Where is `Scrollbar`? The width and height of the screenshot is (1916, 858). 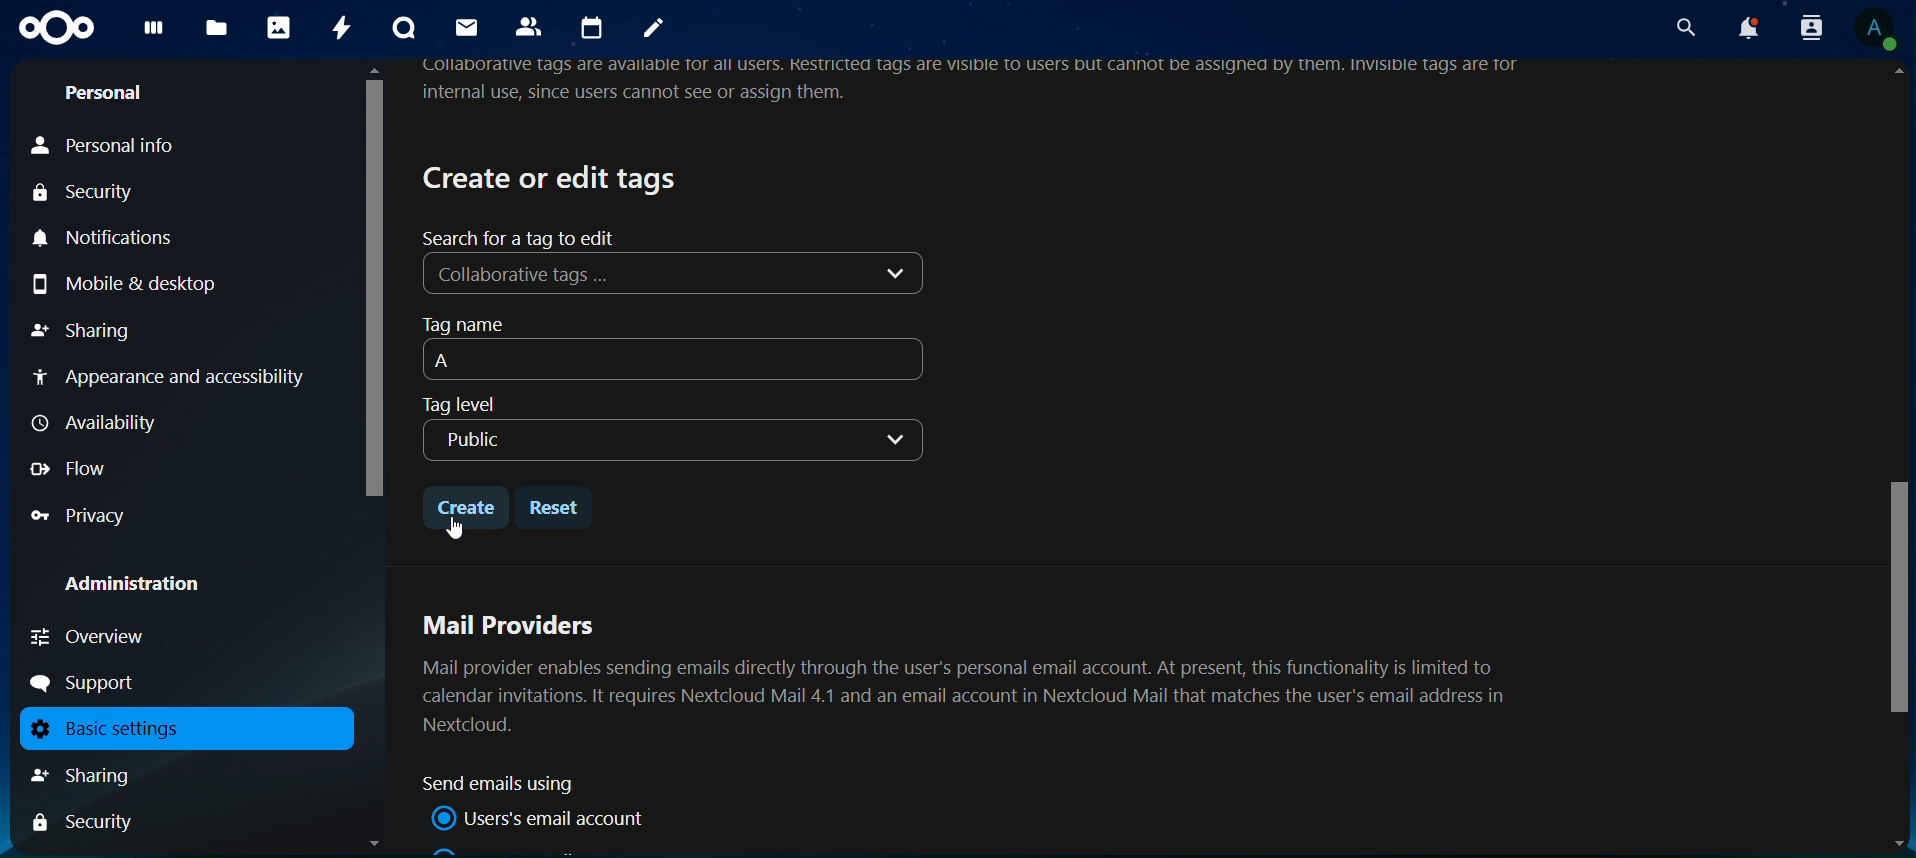
Scrollbar is located at coordinates (372, 457).